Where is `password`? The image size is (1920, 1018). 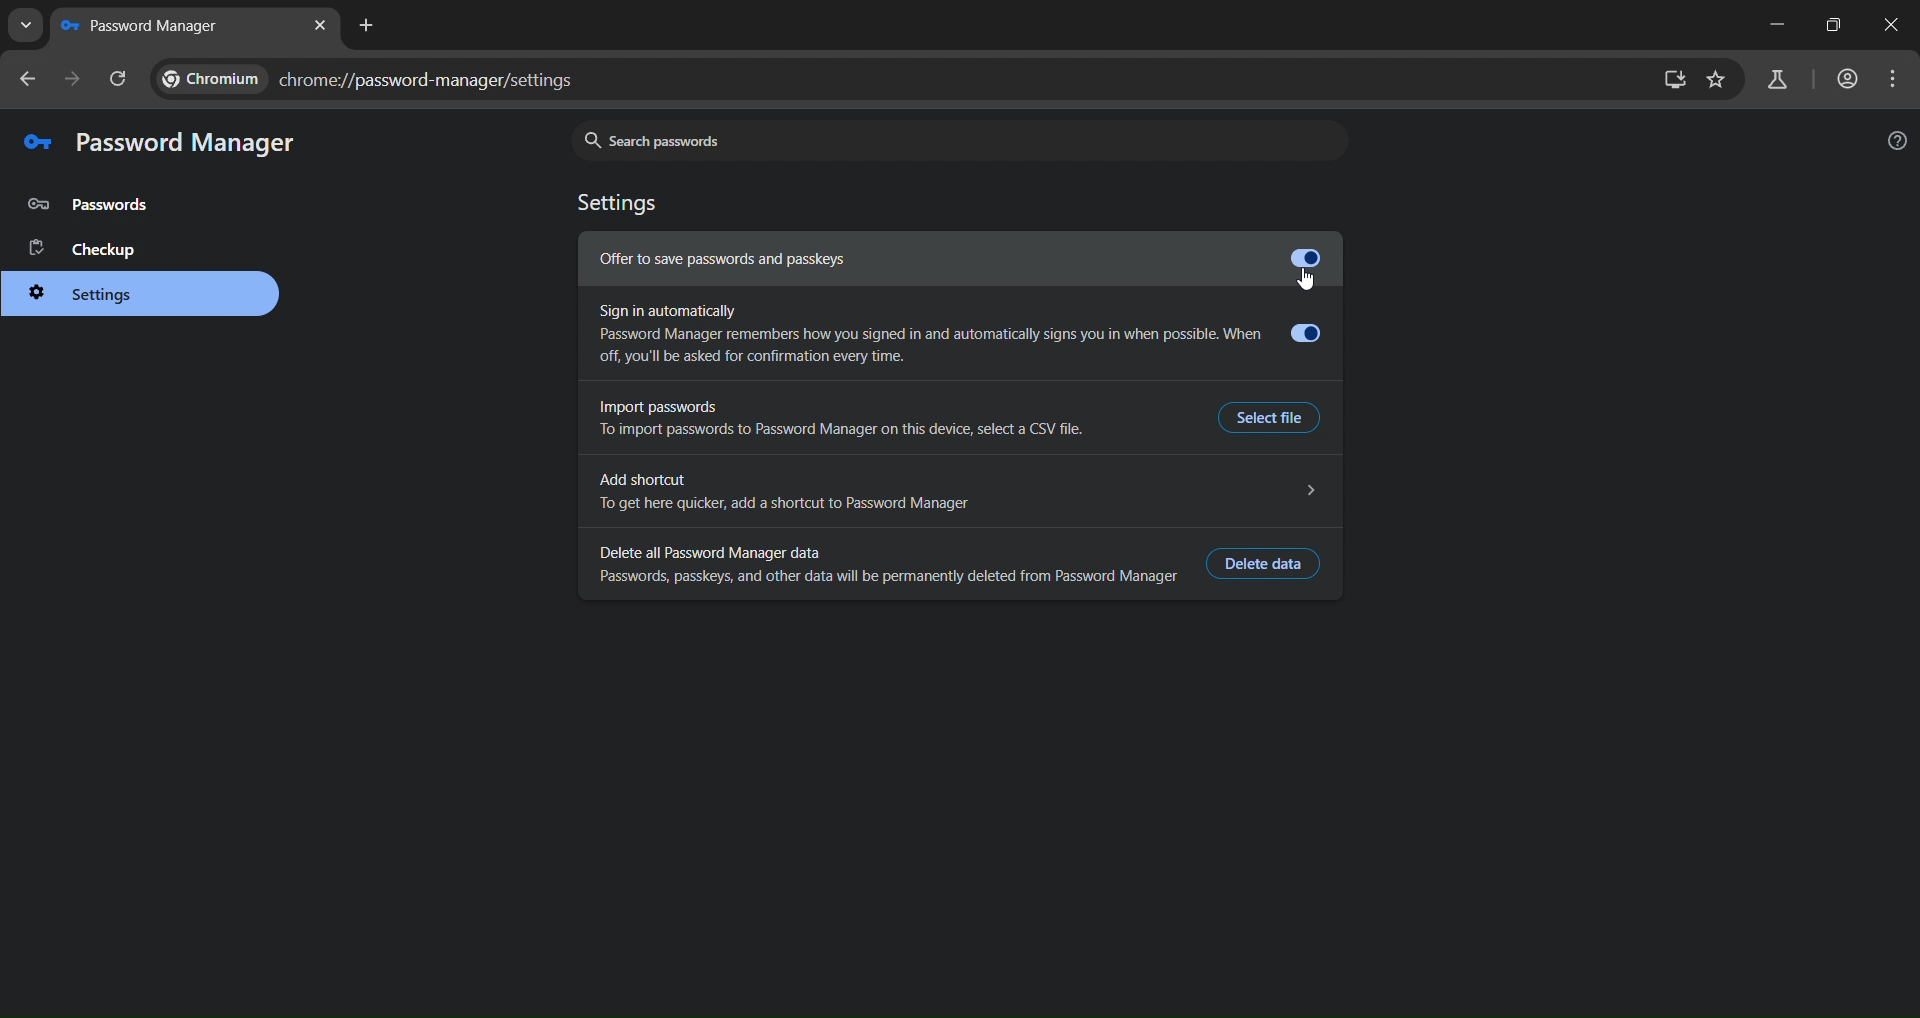
password is located at coordinates (94, 205).